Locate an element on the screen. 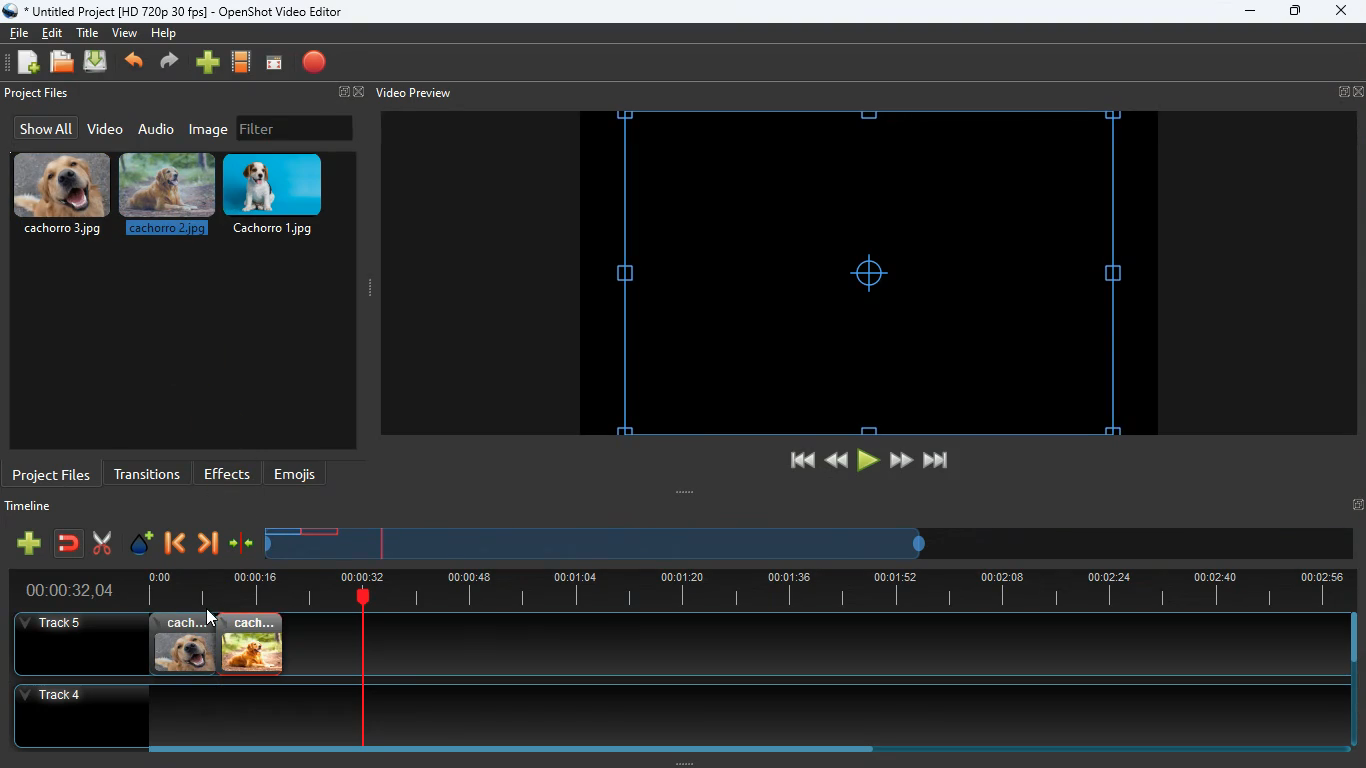 This screenshot has width=1366, height=768. effect is located at coordinates (142, 545).